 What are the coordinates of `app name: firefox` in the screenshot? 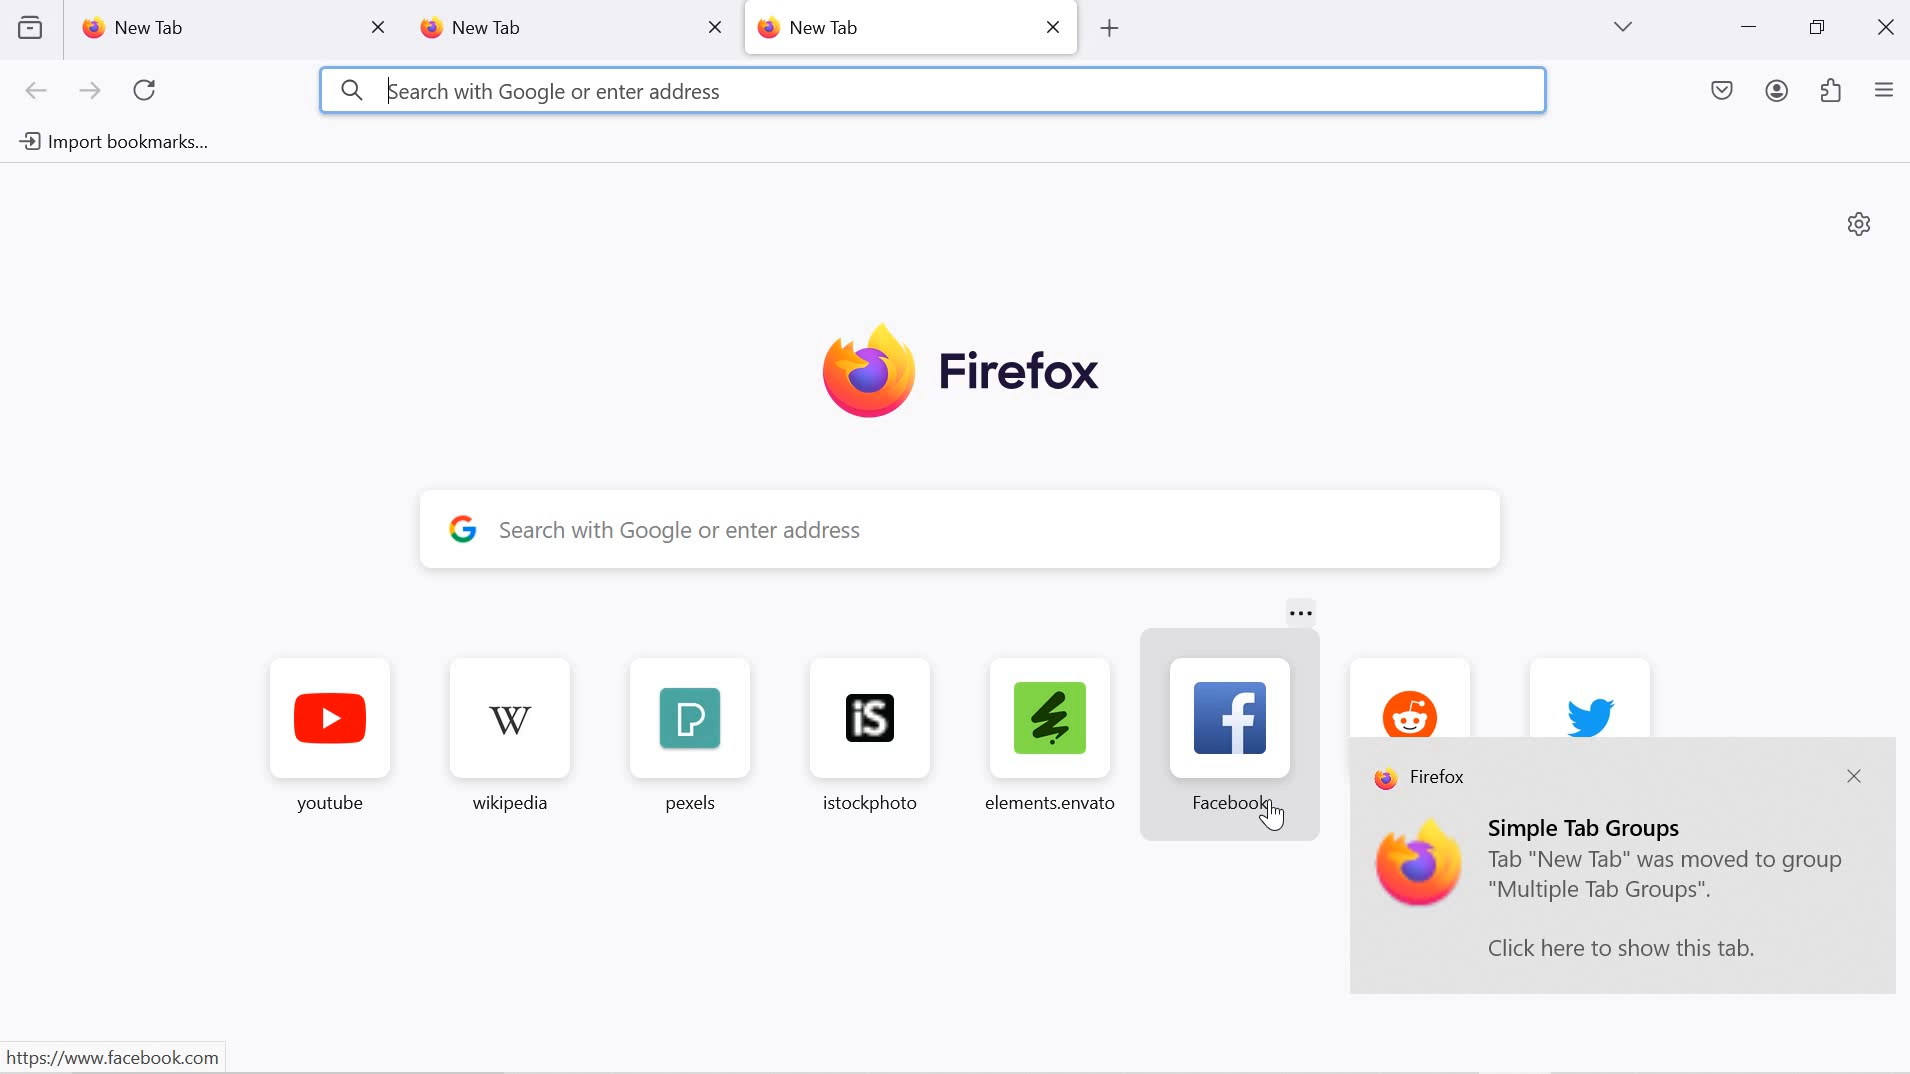 It's located at (1423, 780).